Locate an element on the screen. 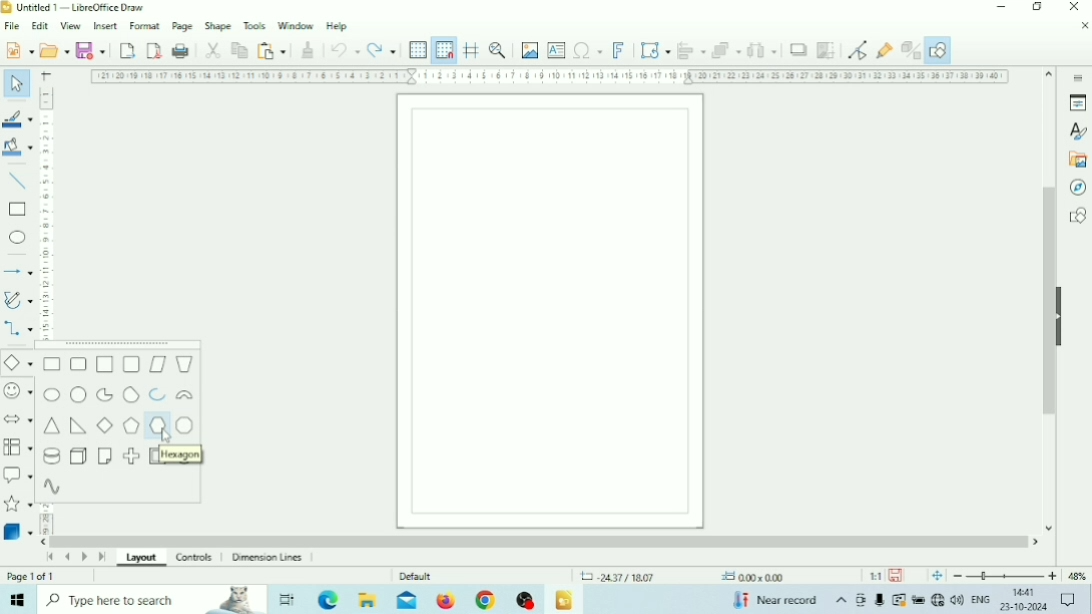 This screenshot has height=614, width=1092. Notifications is located at coordinates (1067, 600).